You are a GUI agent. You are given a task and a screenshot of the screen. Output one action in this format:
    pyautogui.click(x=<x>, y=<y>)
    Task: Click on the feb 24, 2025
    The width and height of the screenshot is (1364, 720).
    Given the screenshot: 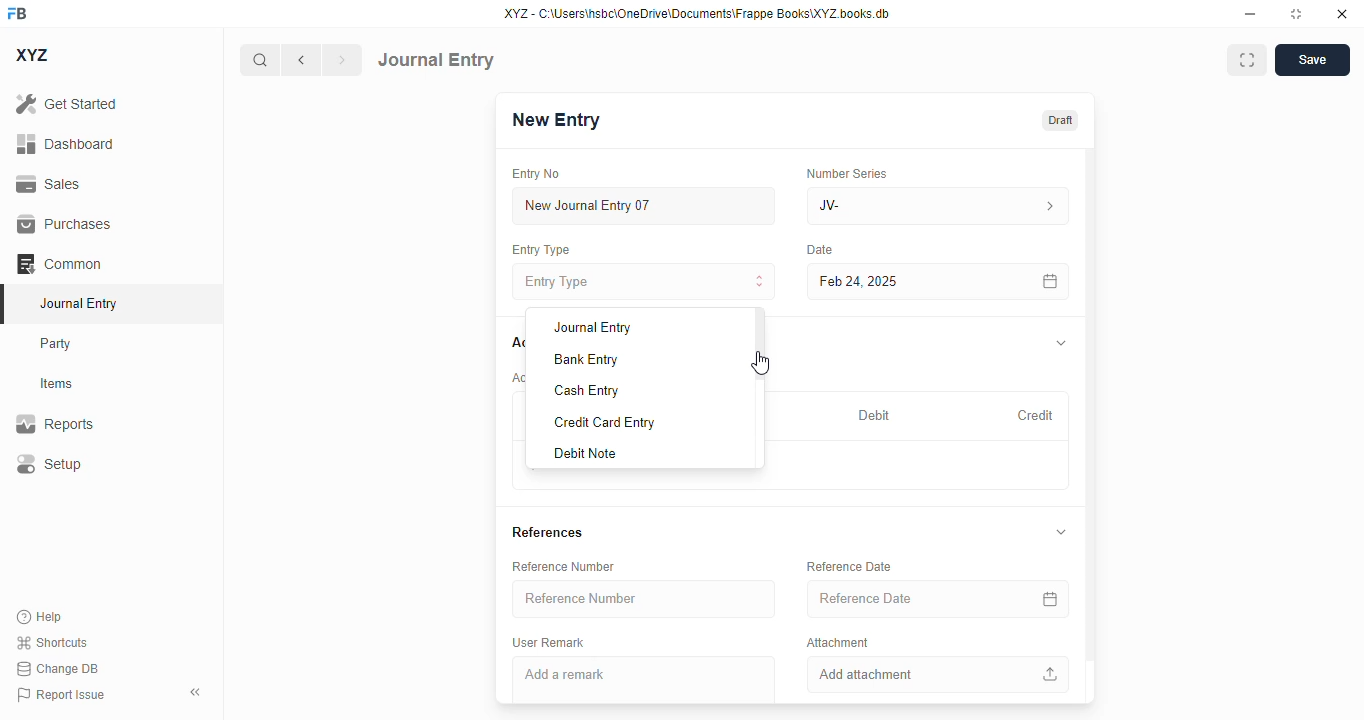 What is the action you would take?
    pyautogui.click(x=895, y=282)
    